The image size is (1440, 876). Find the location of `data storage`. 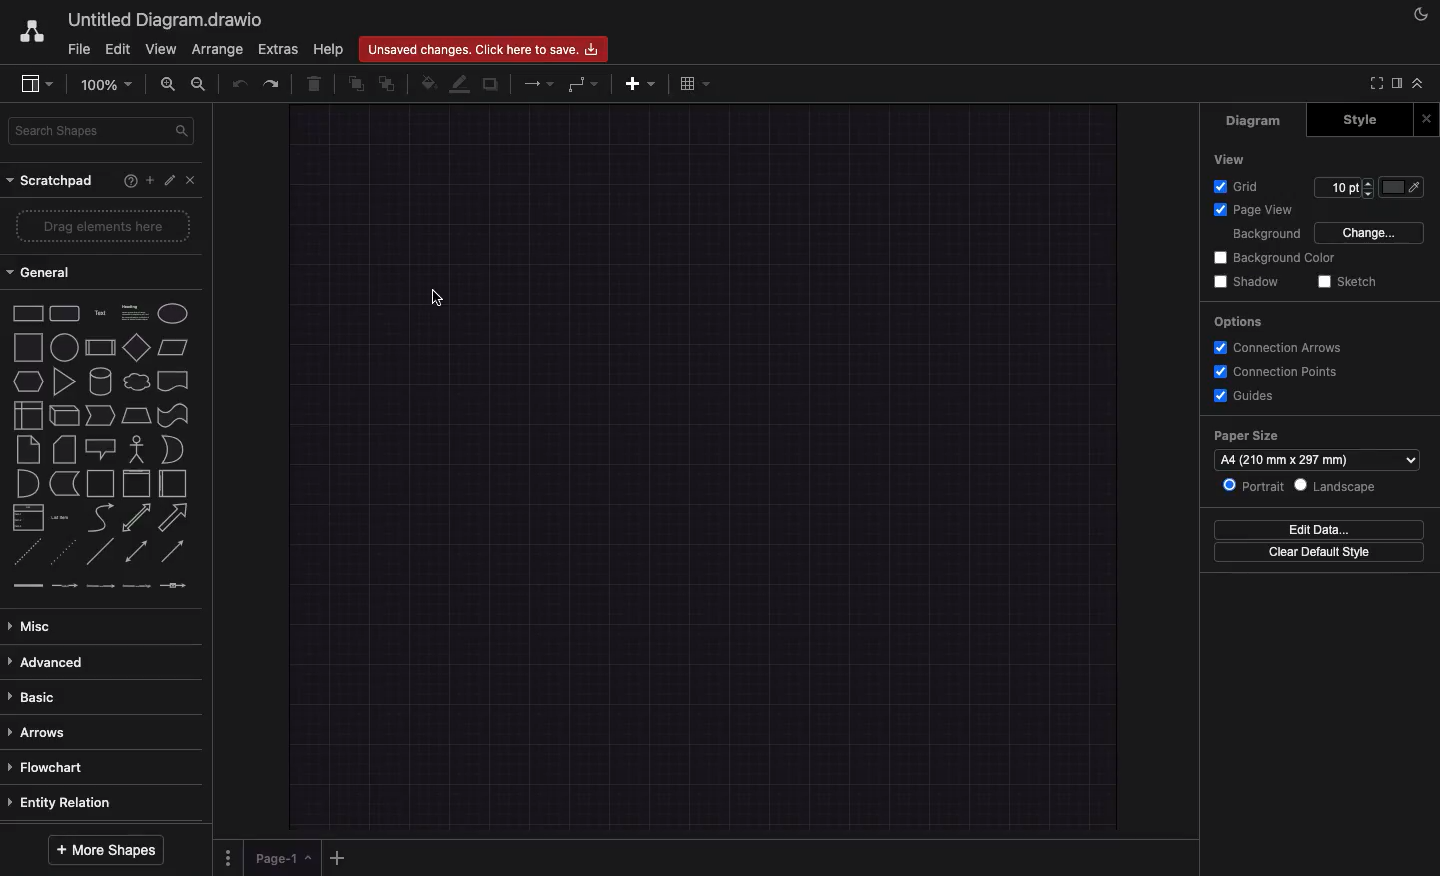

data storage is located at coordinates (64, 484).